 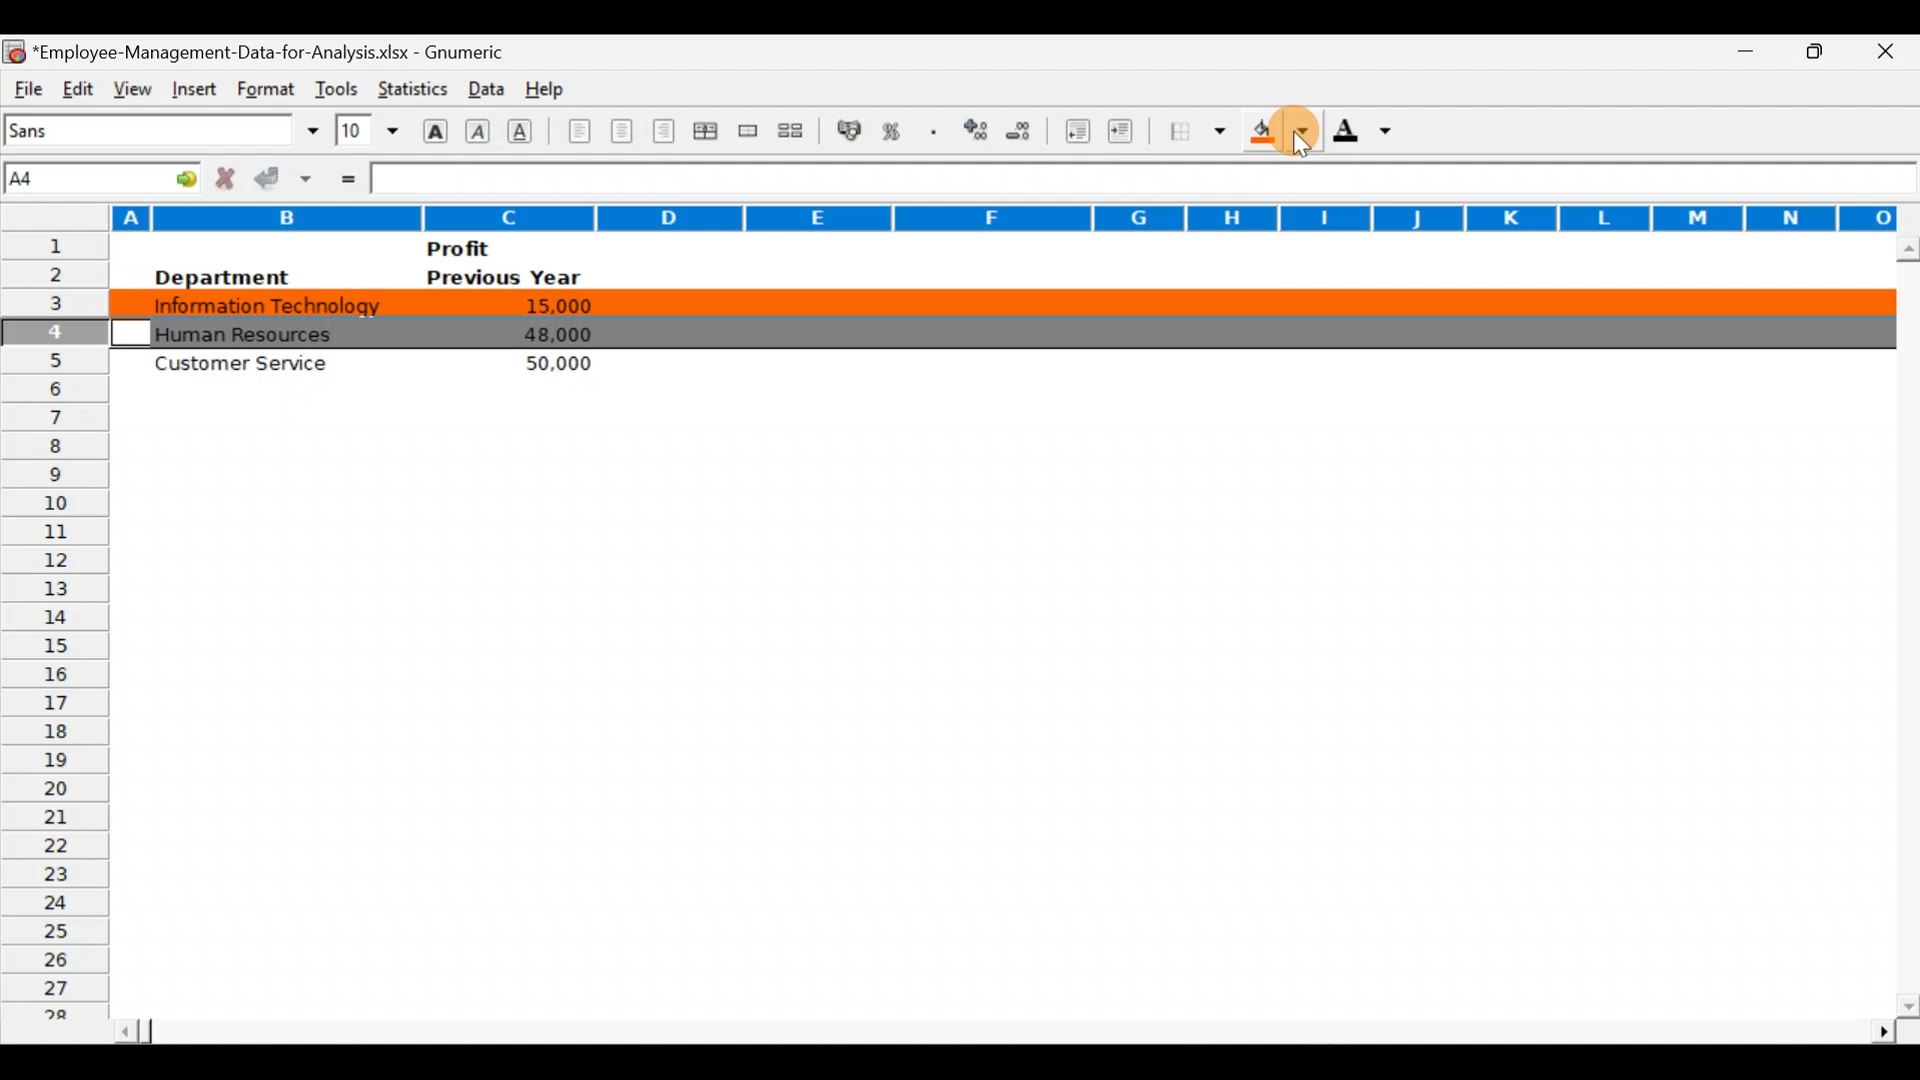 What do you see at coordinates (104, 173) in the screenshot?
I see `Cell name` at bounding box center [104, 173].